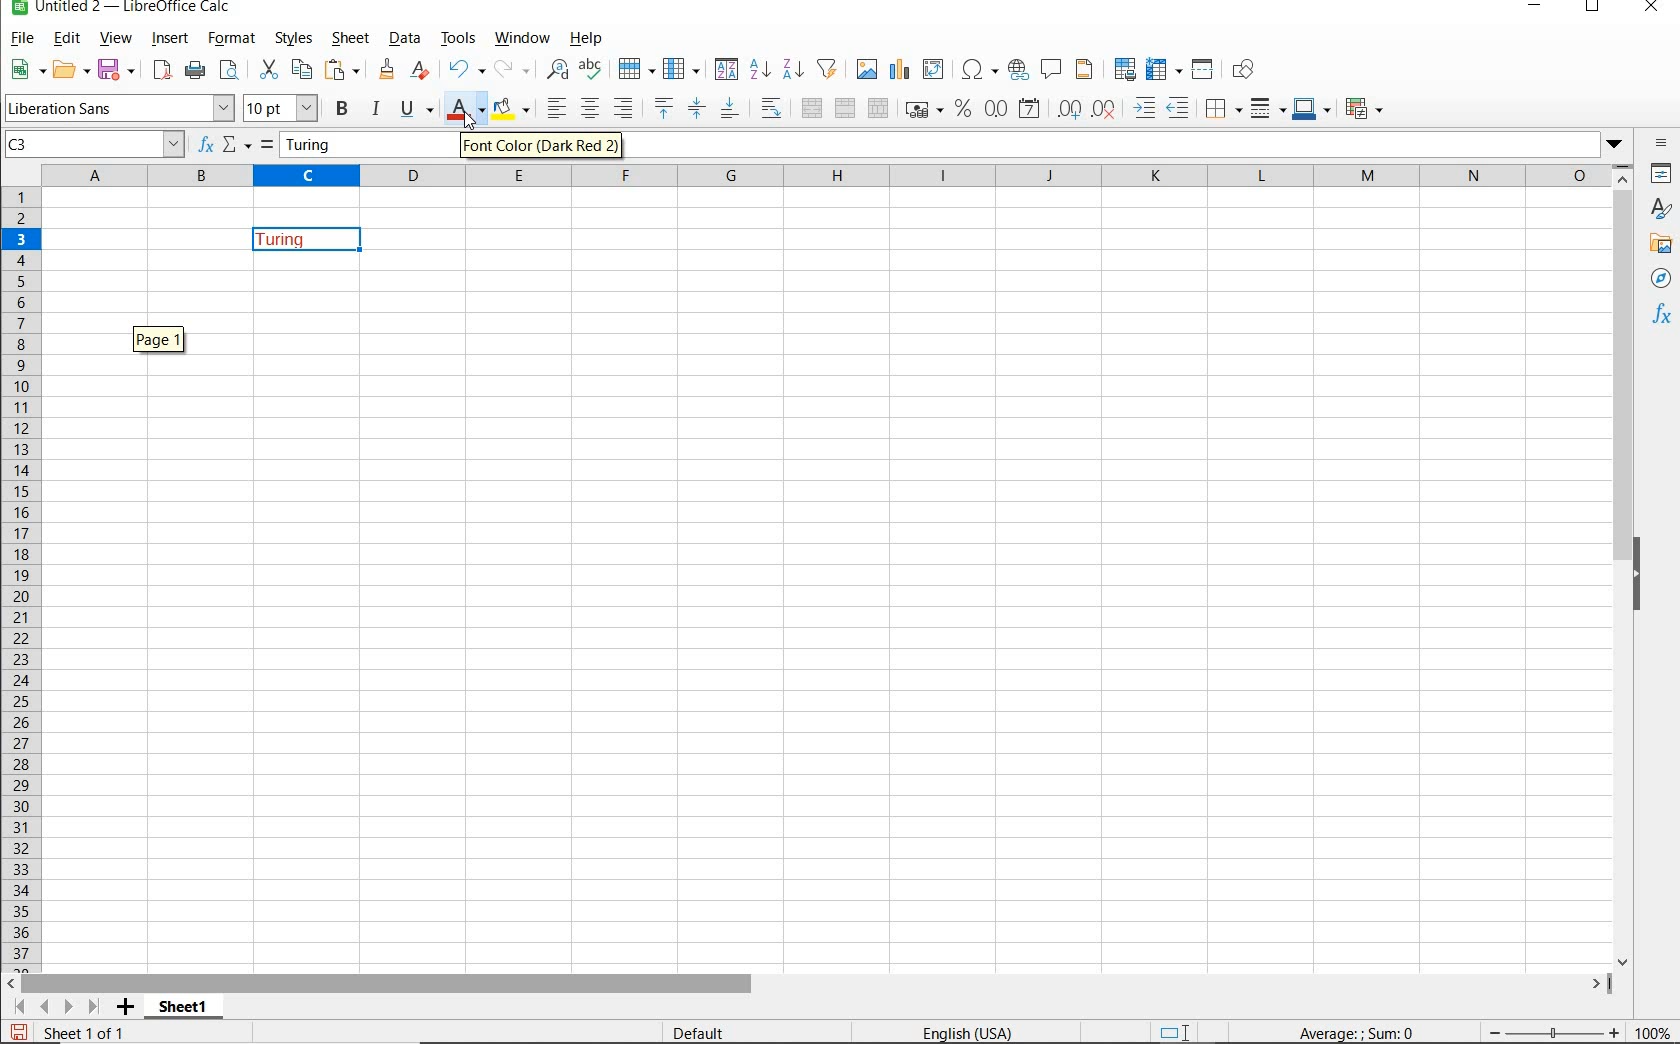 This screenshot has width=1680, height=1044. Describe the element at coordinates (813, 110) in the screenshot. I see `MERGE AND CENTER OR UNMERGE CELLS` at that location.